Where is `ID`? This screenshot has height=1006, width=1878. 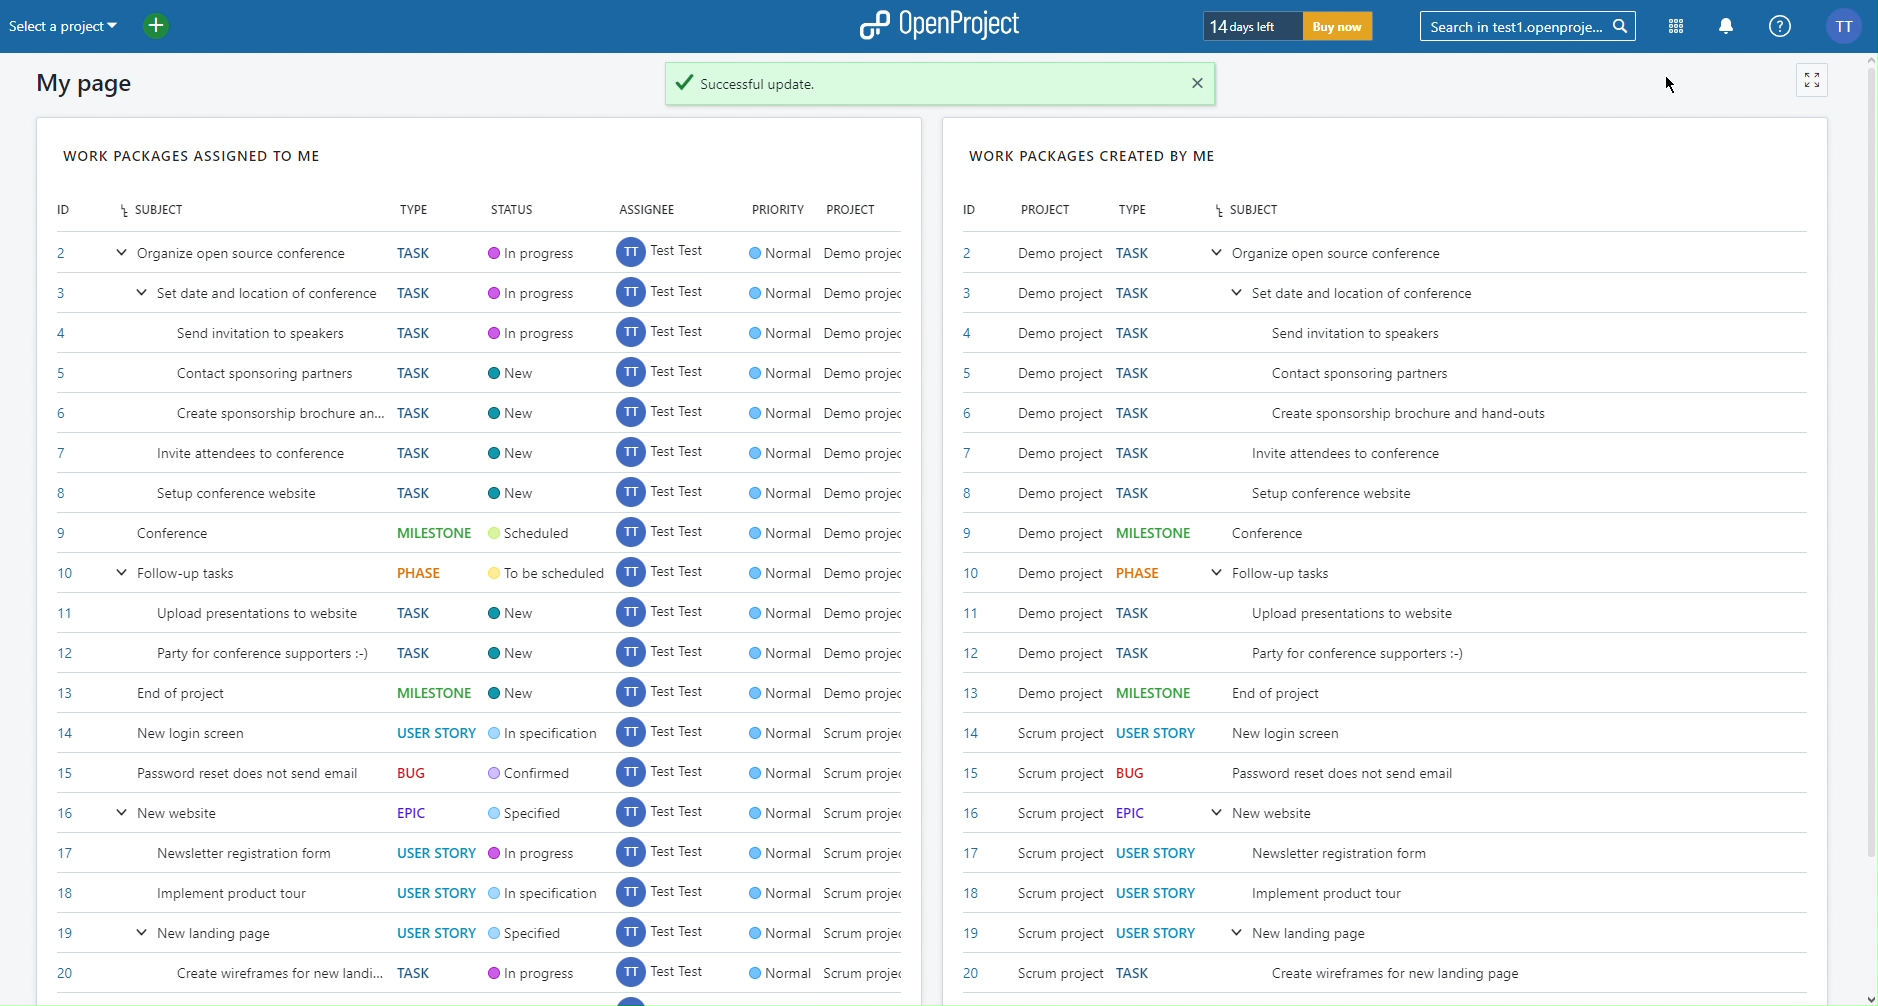 ID is located at coordinates (68, 210).